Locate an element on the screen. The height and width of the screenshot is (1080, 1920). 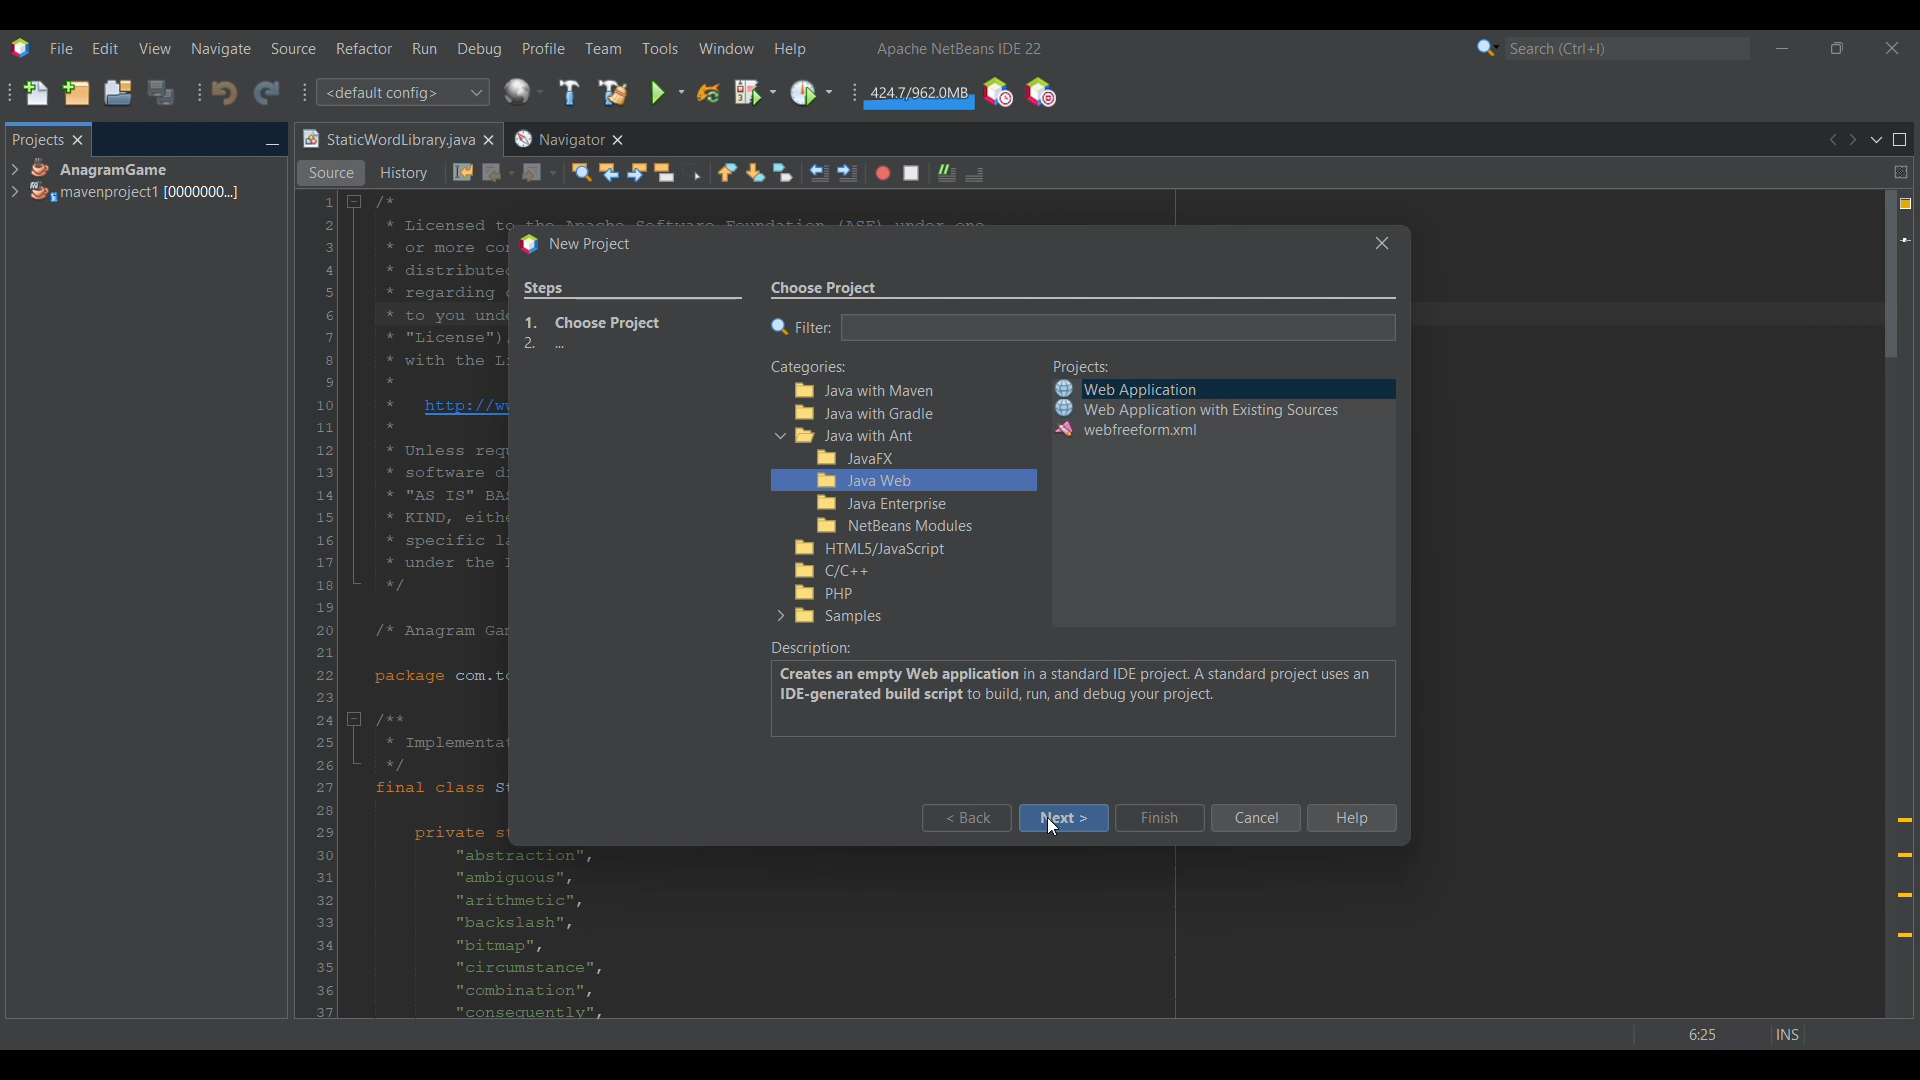
Shift line left is located at coordinates (819, 173).